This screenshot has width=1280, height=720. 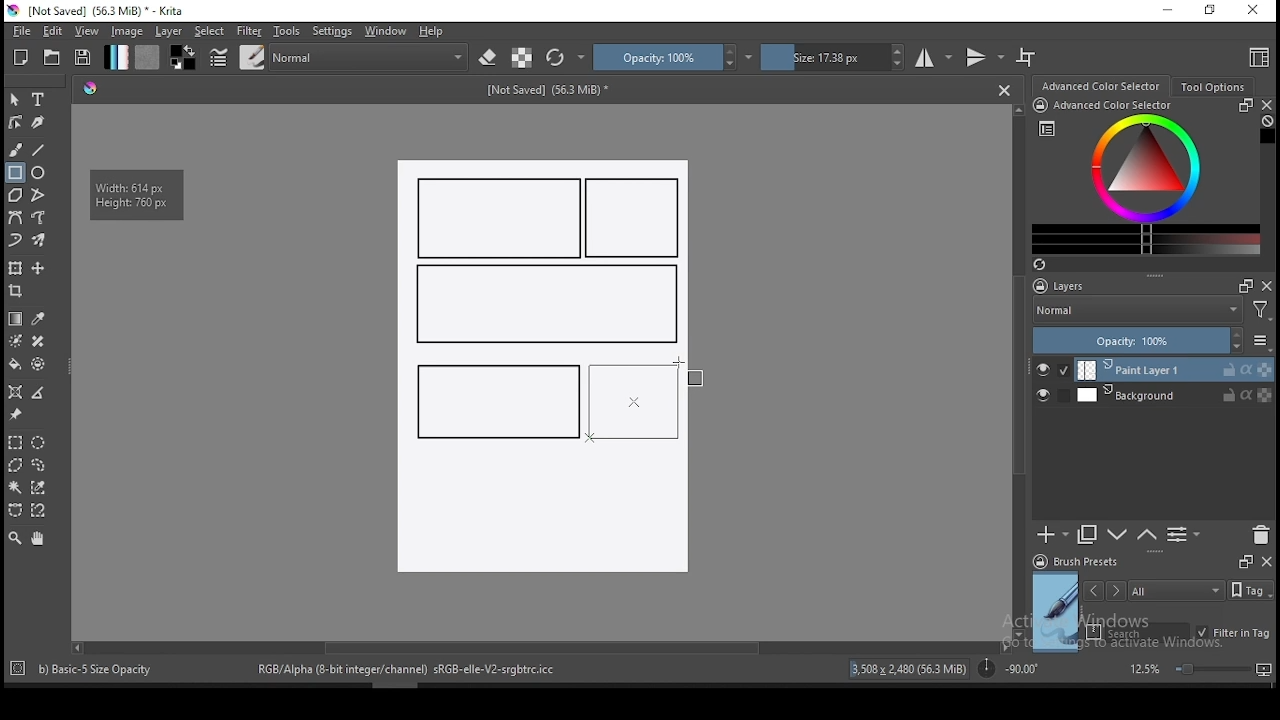 What do you see at coordinates (490, 58) in the screenshot?
I see `set eraser mode` at bounding box center [490, 58].